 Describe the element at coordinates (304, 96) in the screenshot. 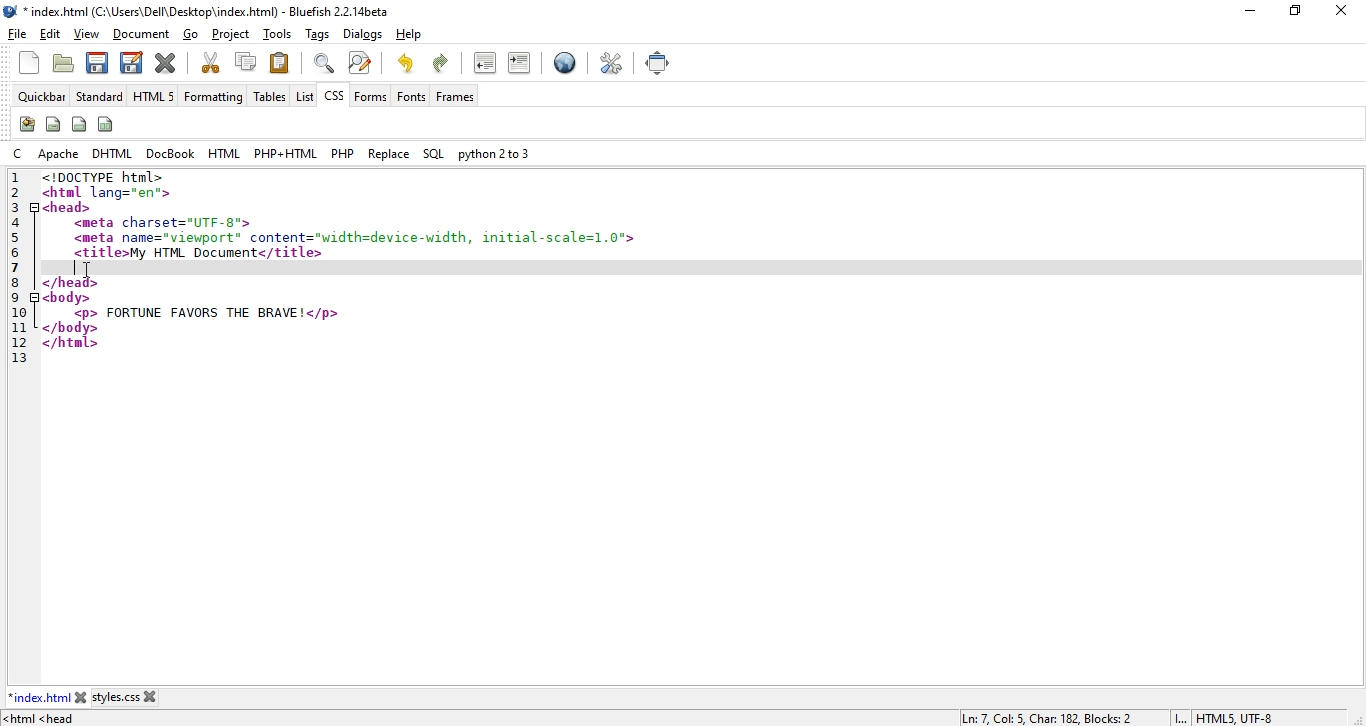

I see `list` at that location.